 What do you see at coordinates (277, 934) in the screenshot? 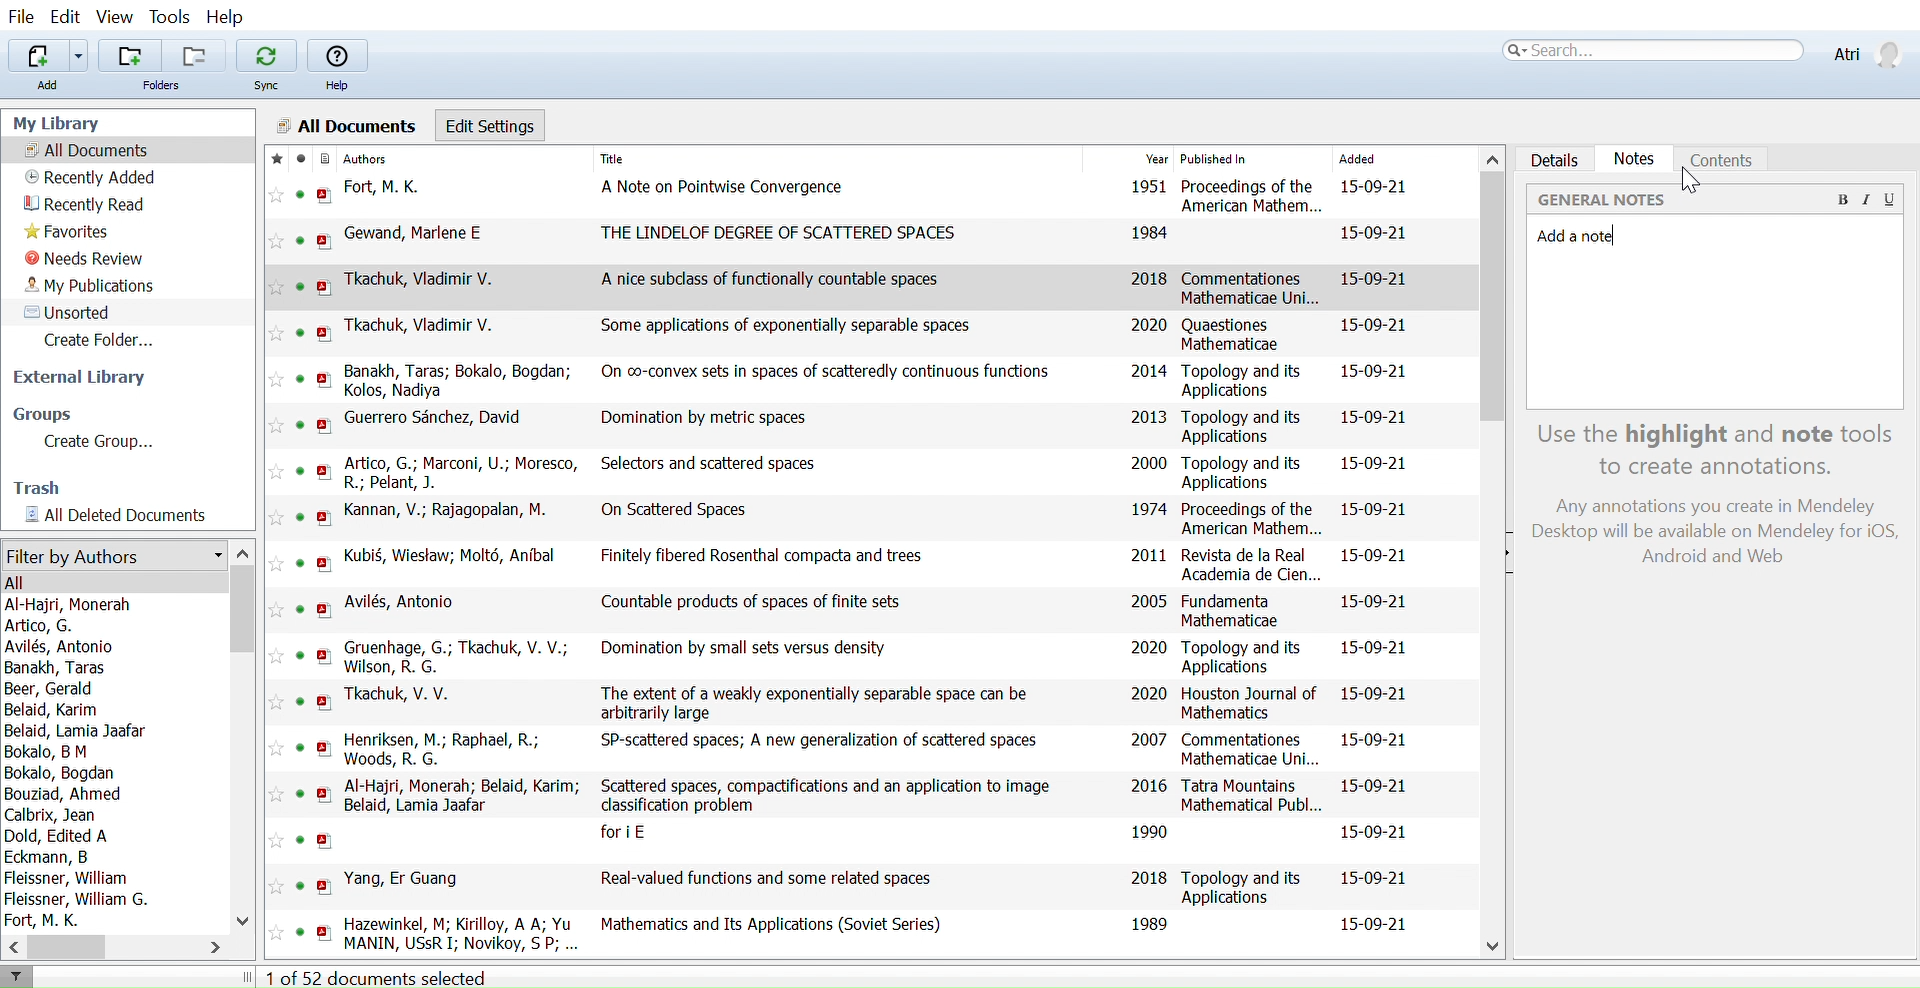
I see `Add this reference to favorites` at bounding box center [277, 934].